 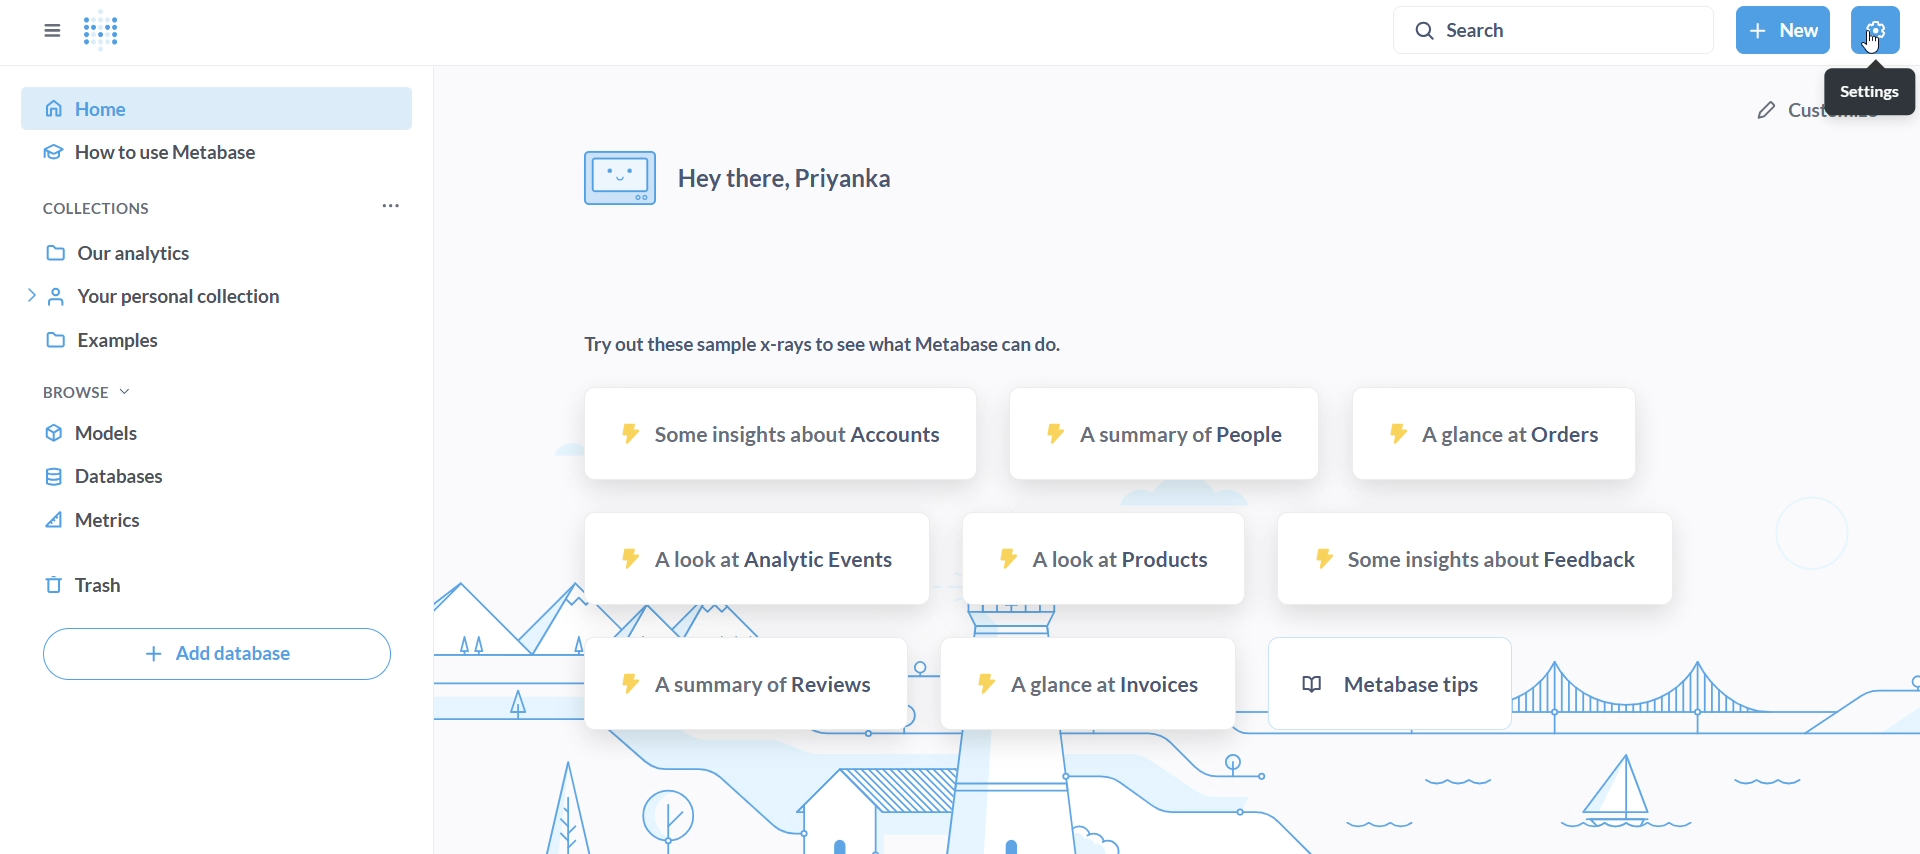 I want to click on settings, so click(x=1869, y=93).